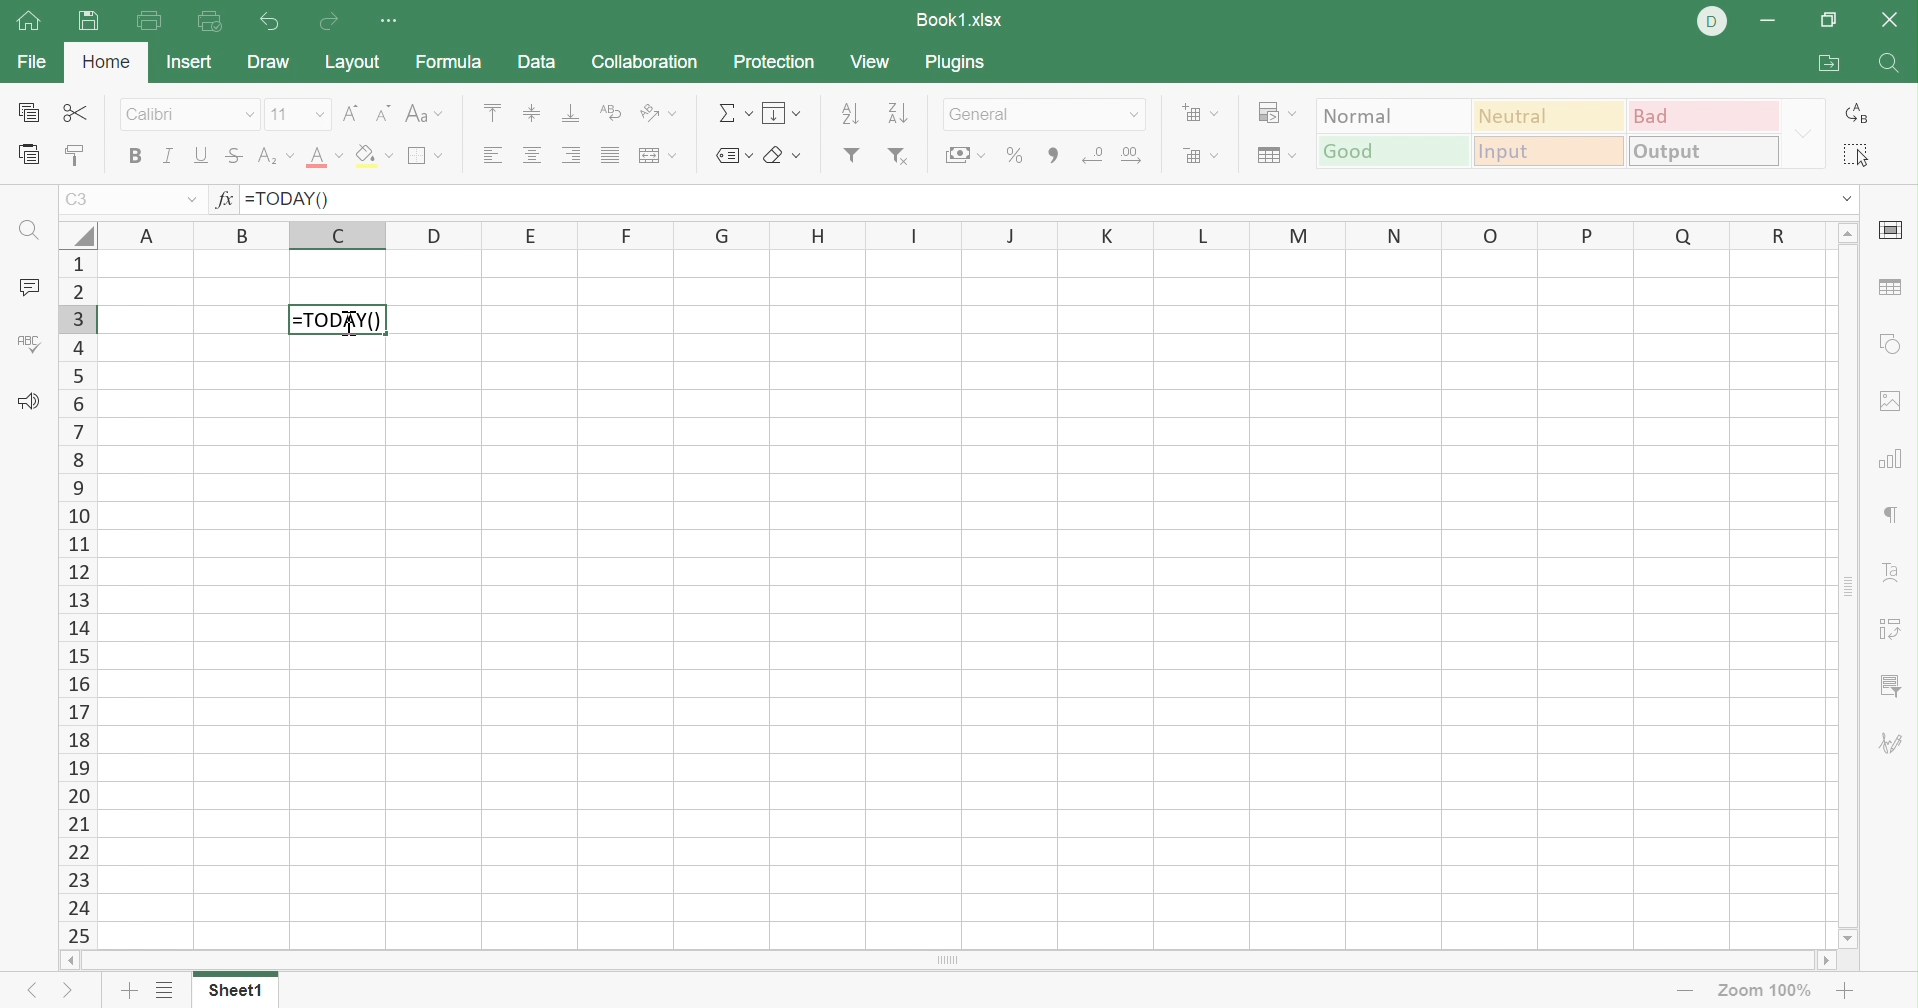 The width and height of the screenshot is (1918, 1008). I want to click on Feedback & Support, so click(31, 404).